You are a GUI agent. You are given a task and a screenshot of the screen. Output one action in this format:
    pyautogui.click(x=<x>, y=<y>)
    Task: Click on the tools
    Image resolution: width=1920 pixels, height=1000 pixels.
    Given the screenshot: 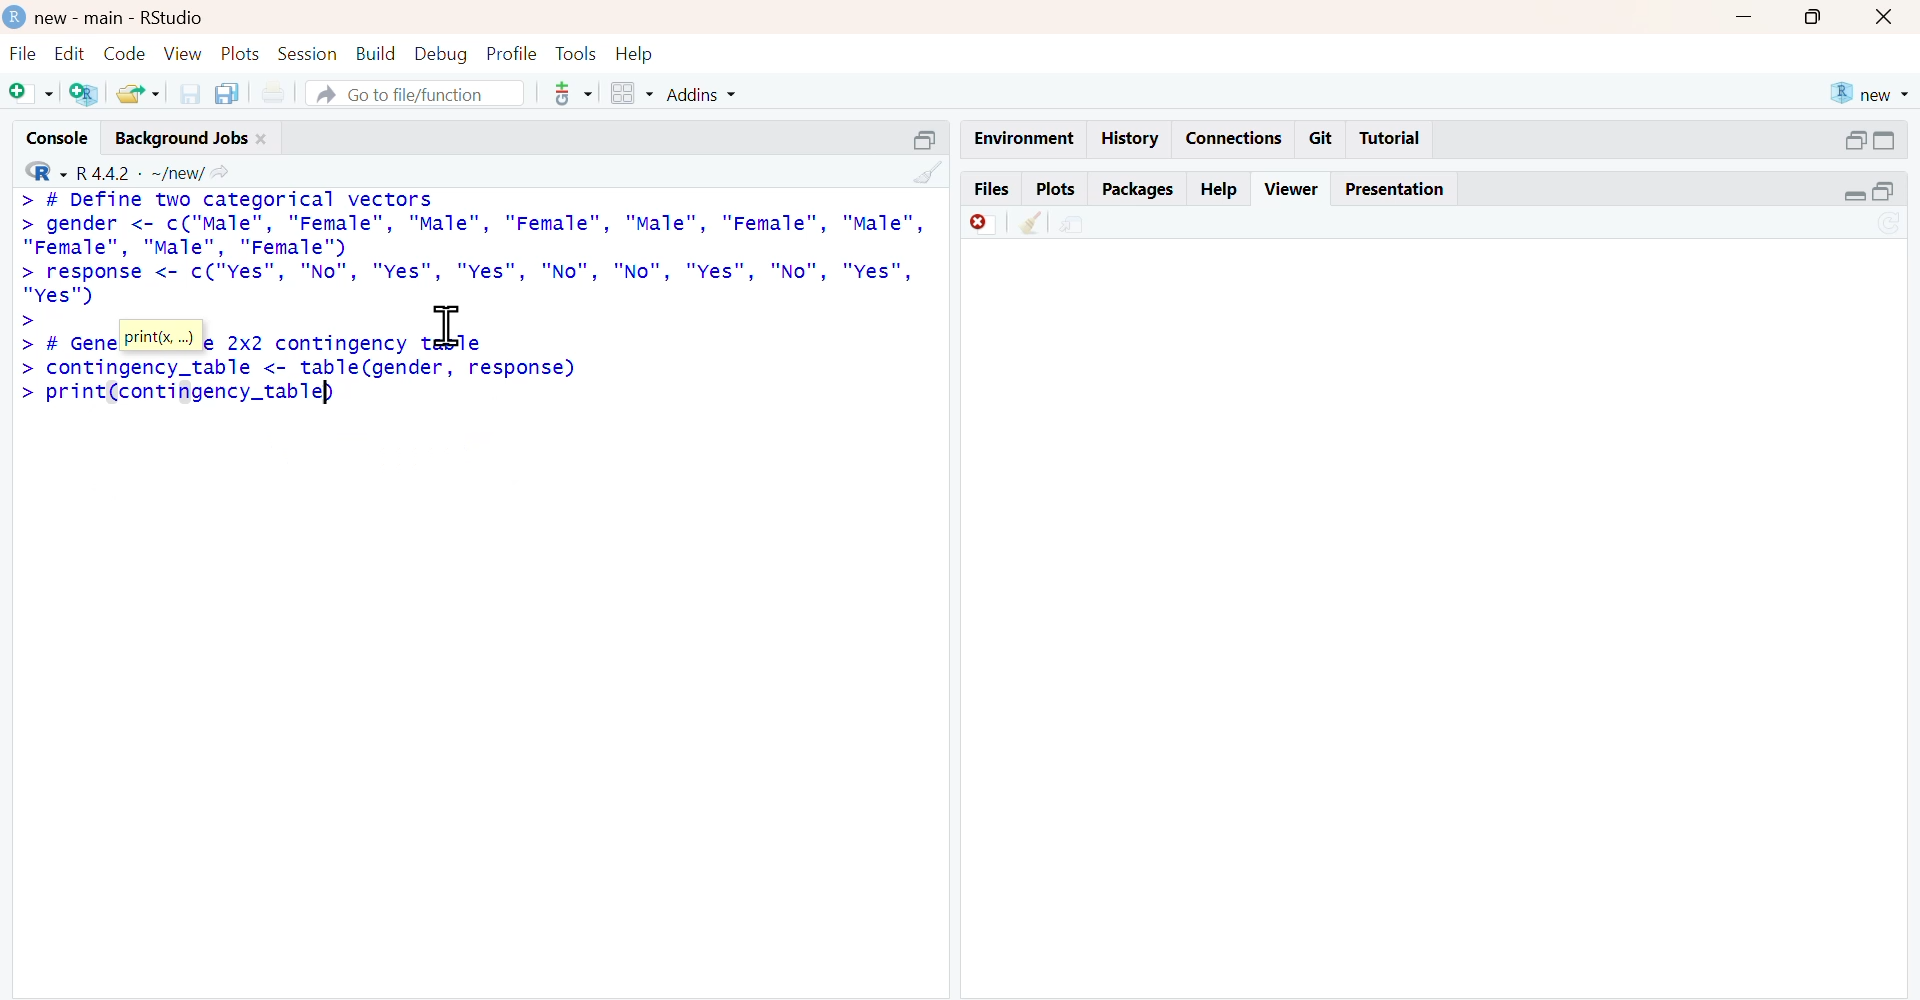 What is the action you would take?
    pyautogui.click(x=576, y=55)
    